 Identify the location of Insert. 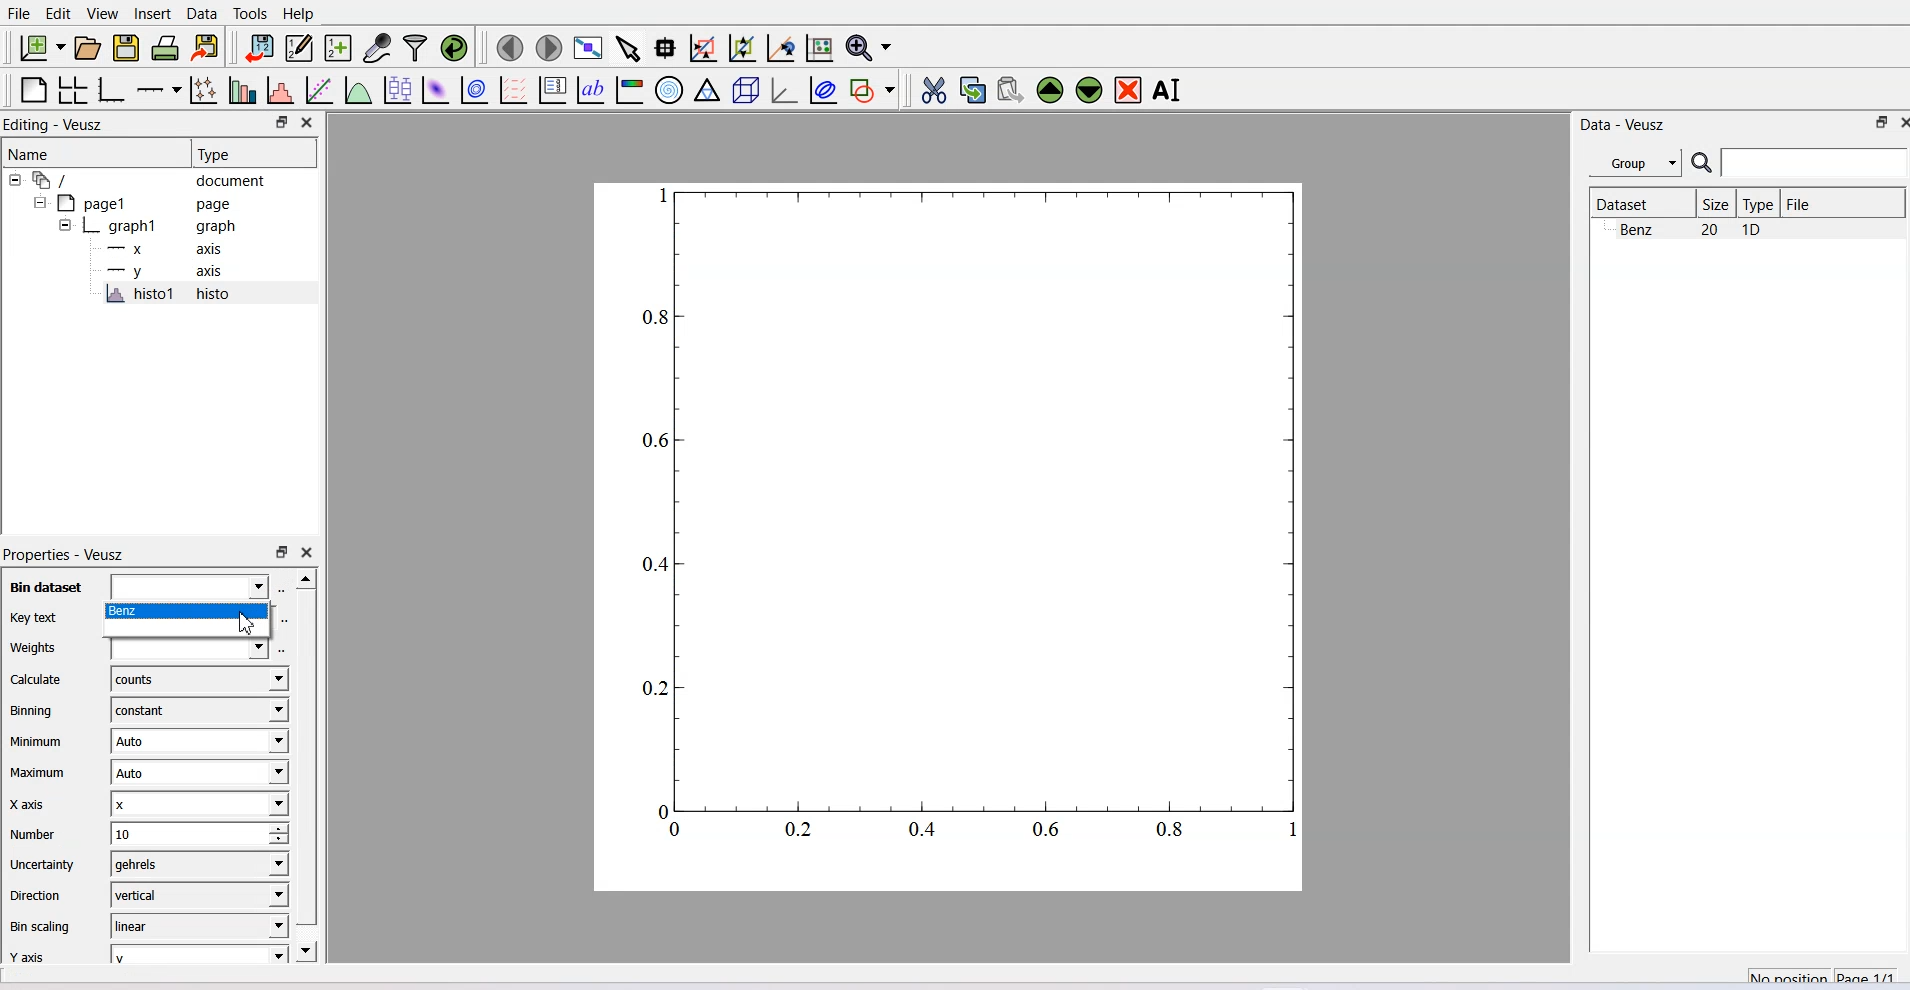
(155, 14).